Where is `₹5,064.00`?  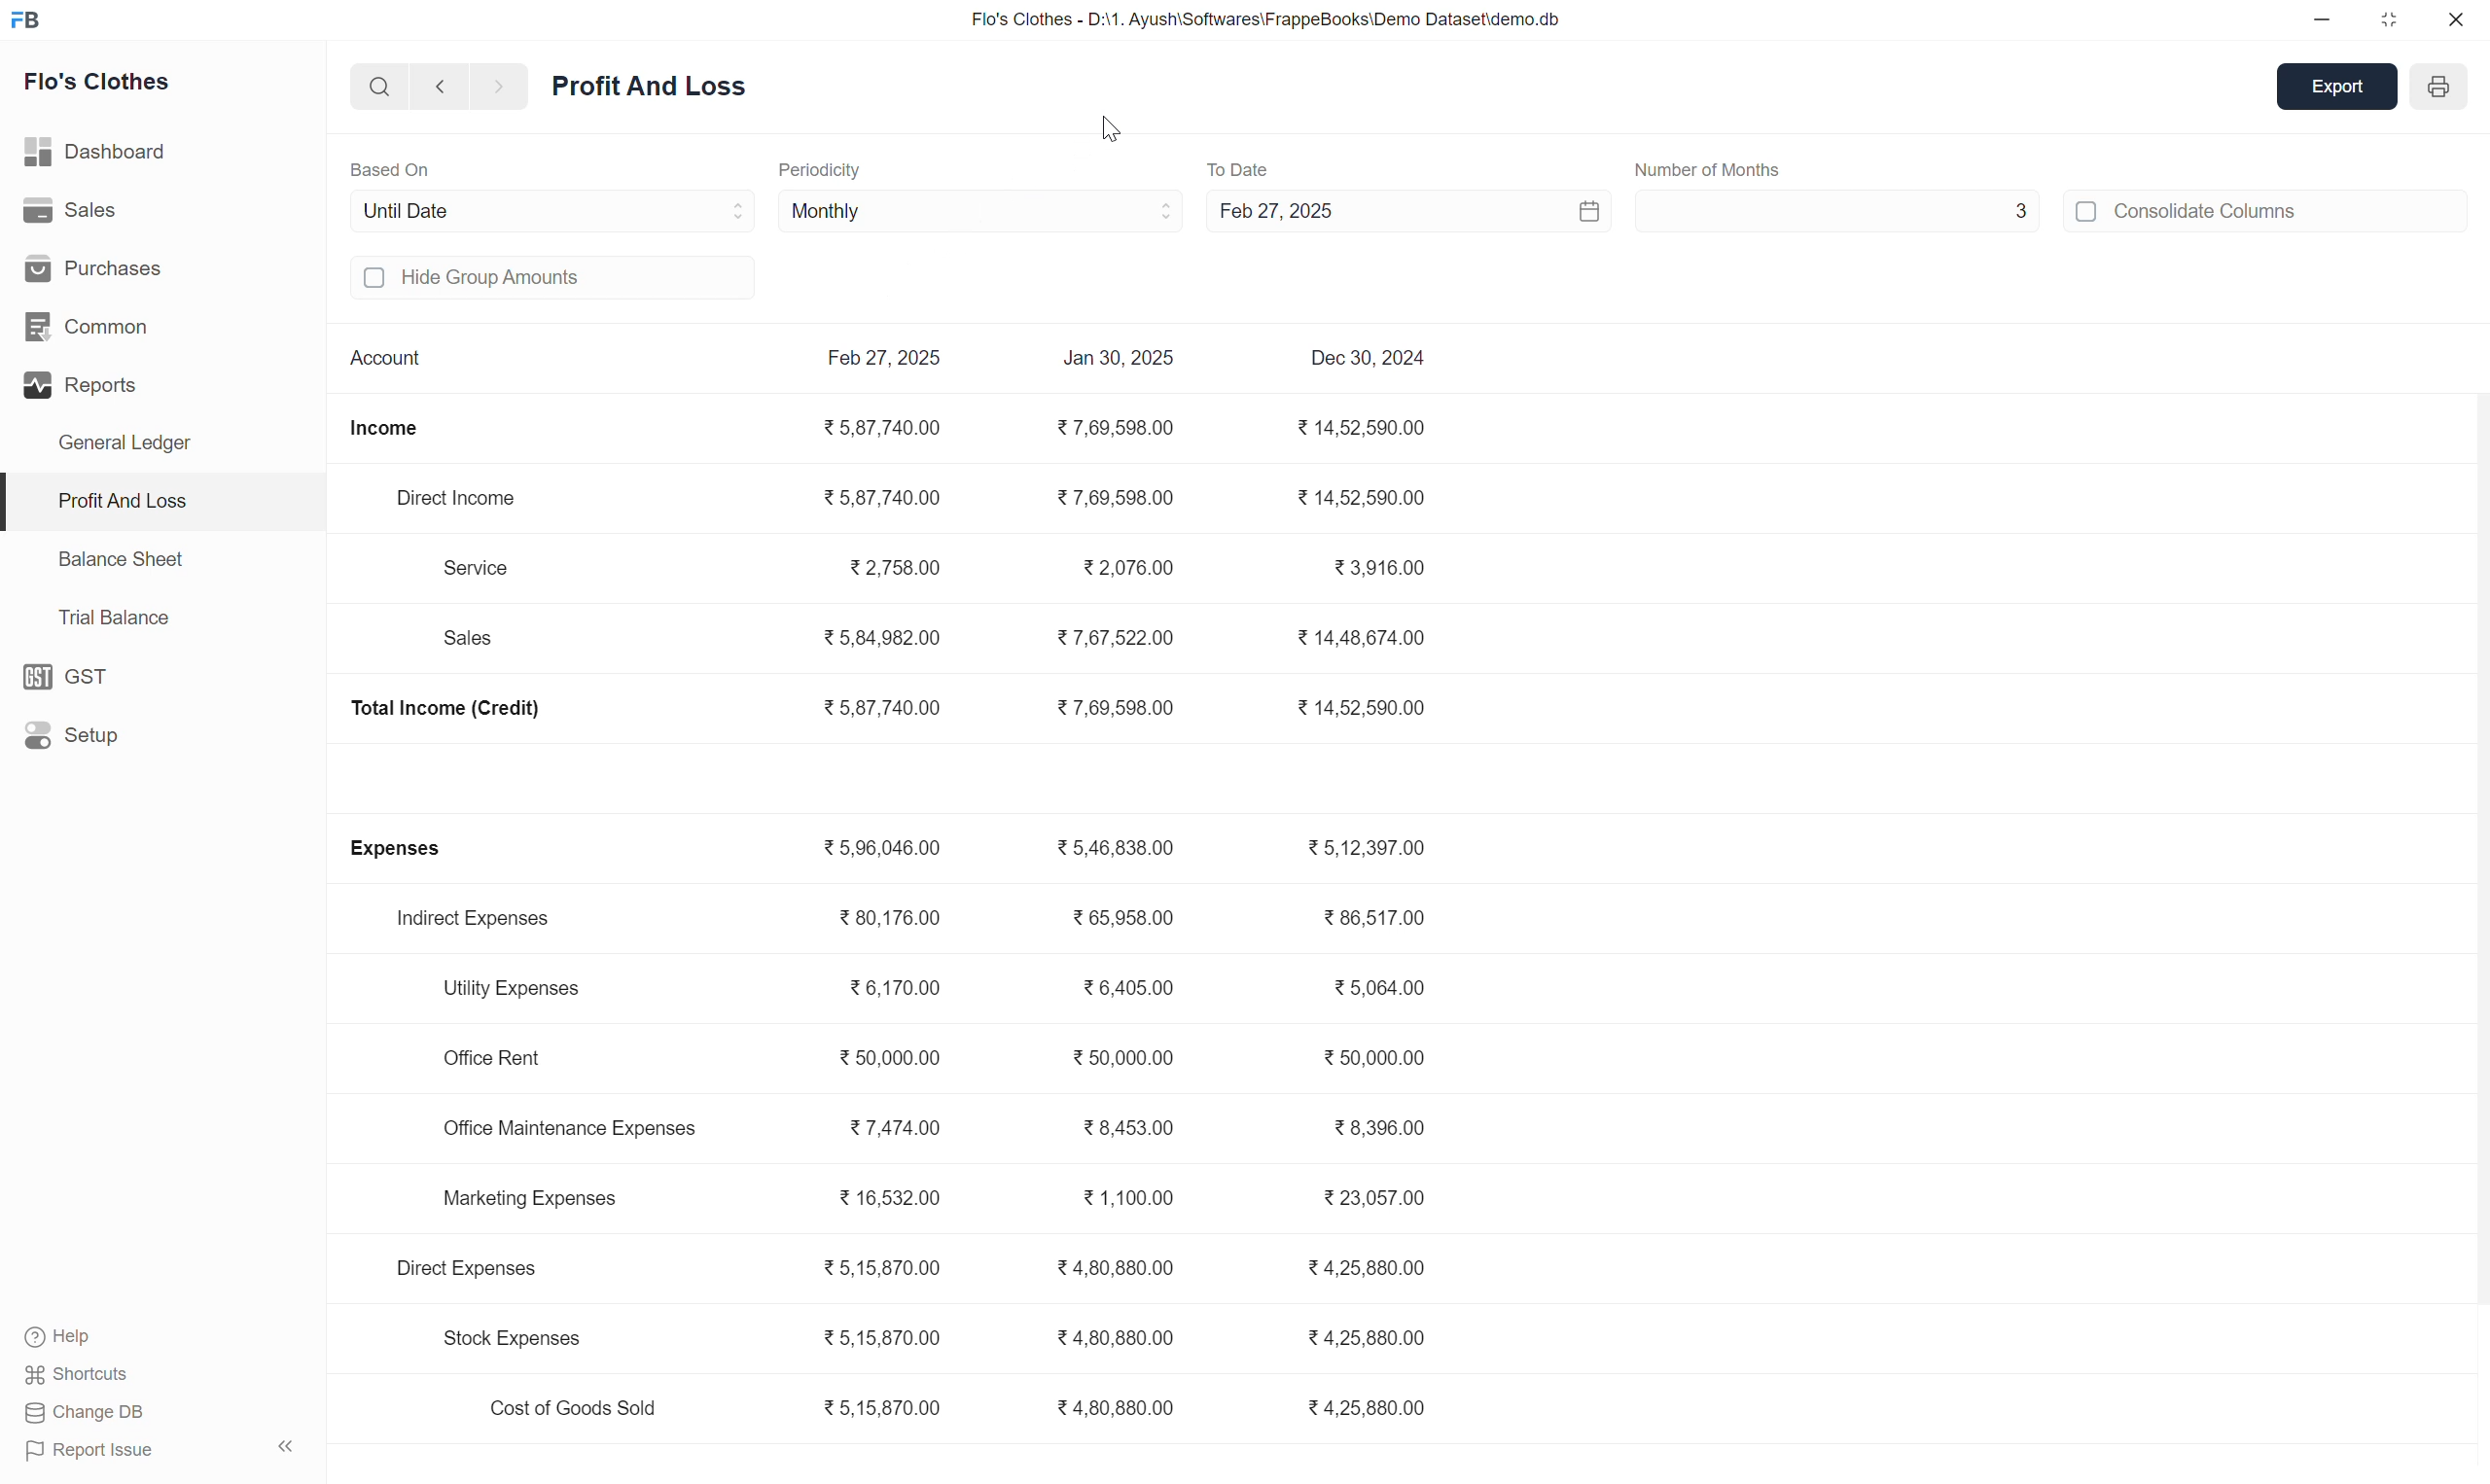
₹5,064.00 is located at coordinates (1390, 990).